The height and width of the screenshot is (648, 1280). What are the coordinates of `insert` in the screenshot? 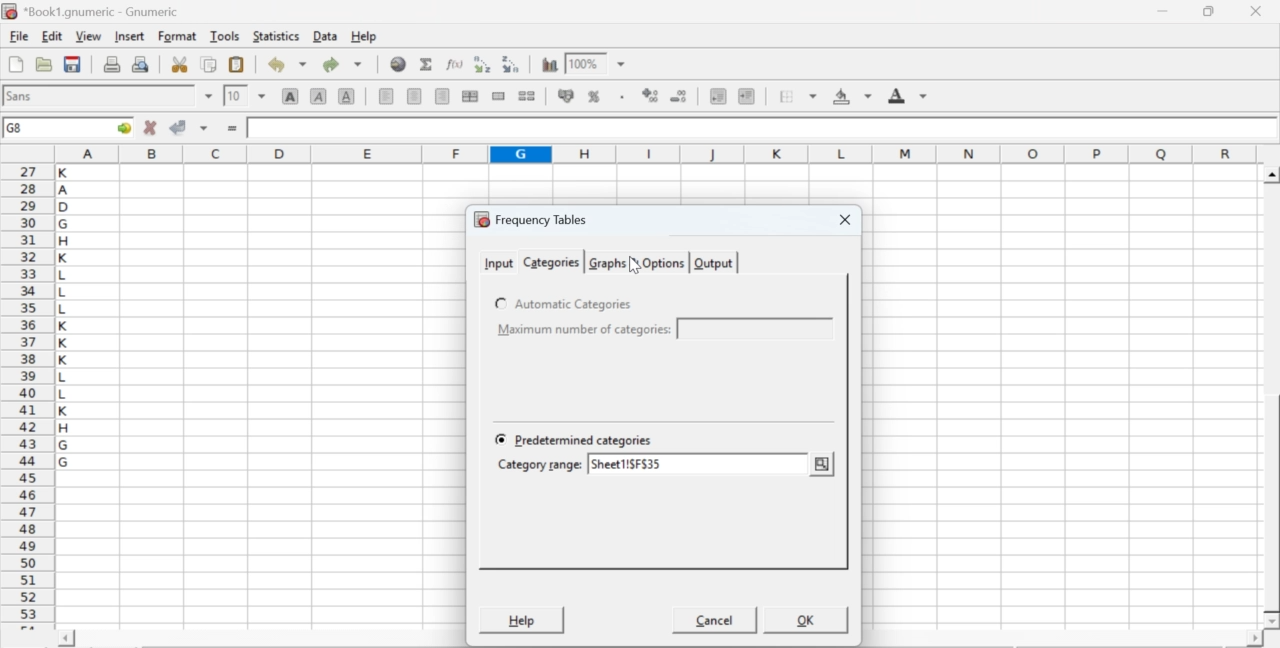 It's located at (128, 35).